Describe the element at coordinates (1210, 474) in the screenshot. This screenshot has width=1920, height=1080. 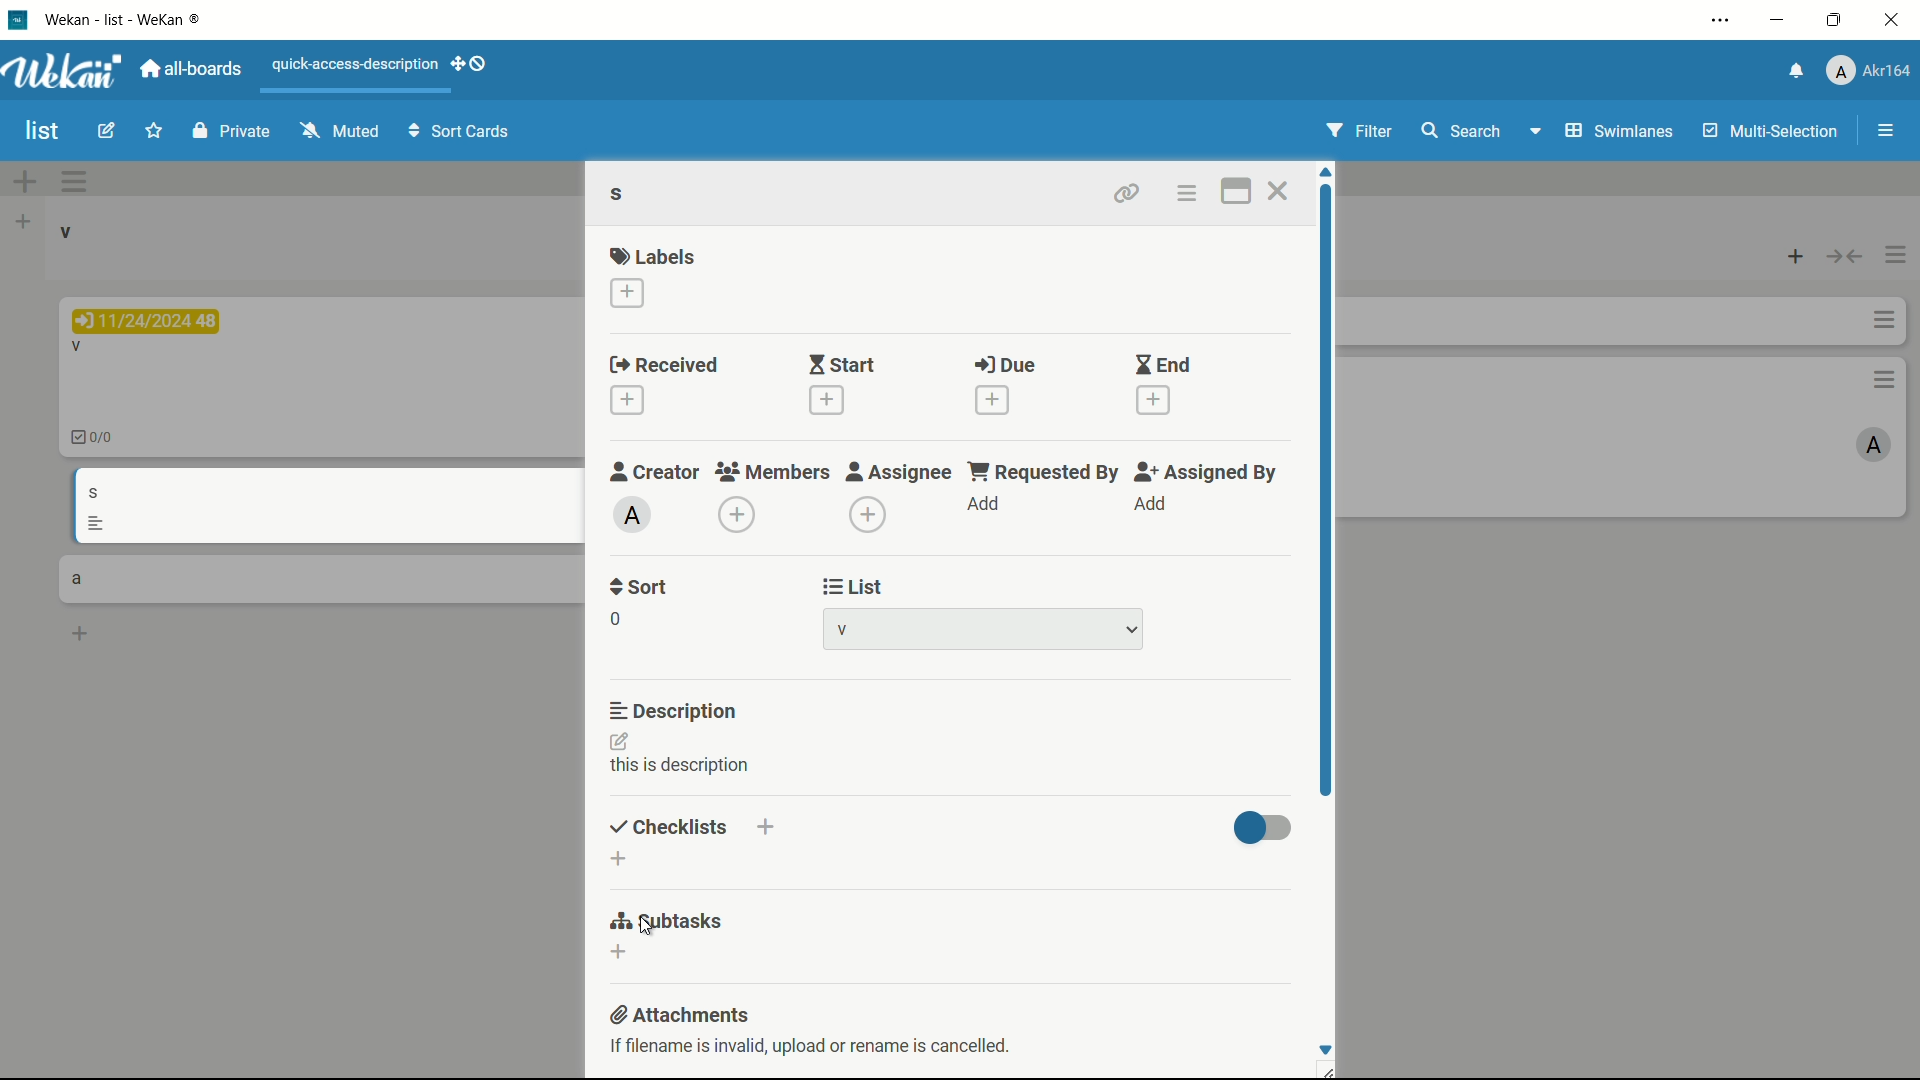
I see `assigned by` at that location.